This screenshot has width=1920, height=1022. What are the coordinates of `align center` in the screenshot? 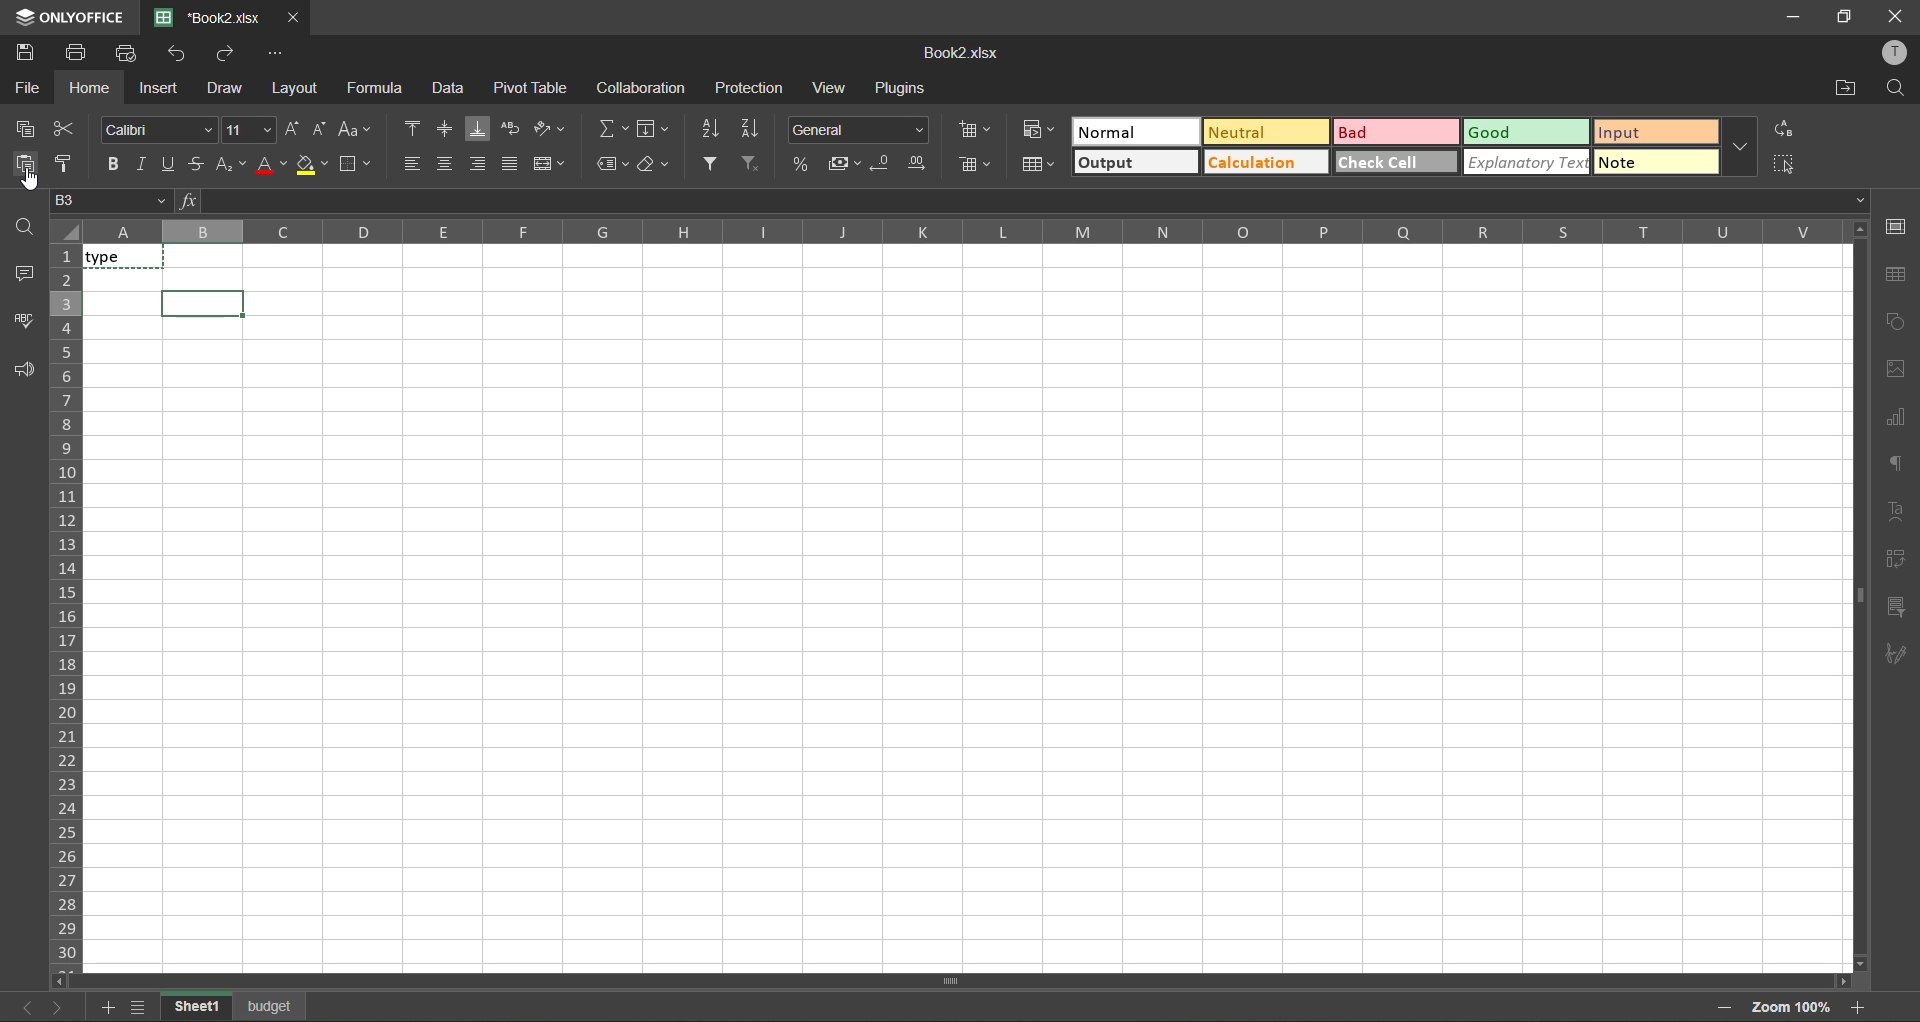 It's located at (446, 160).